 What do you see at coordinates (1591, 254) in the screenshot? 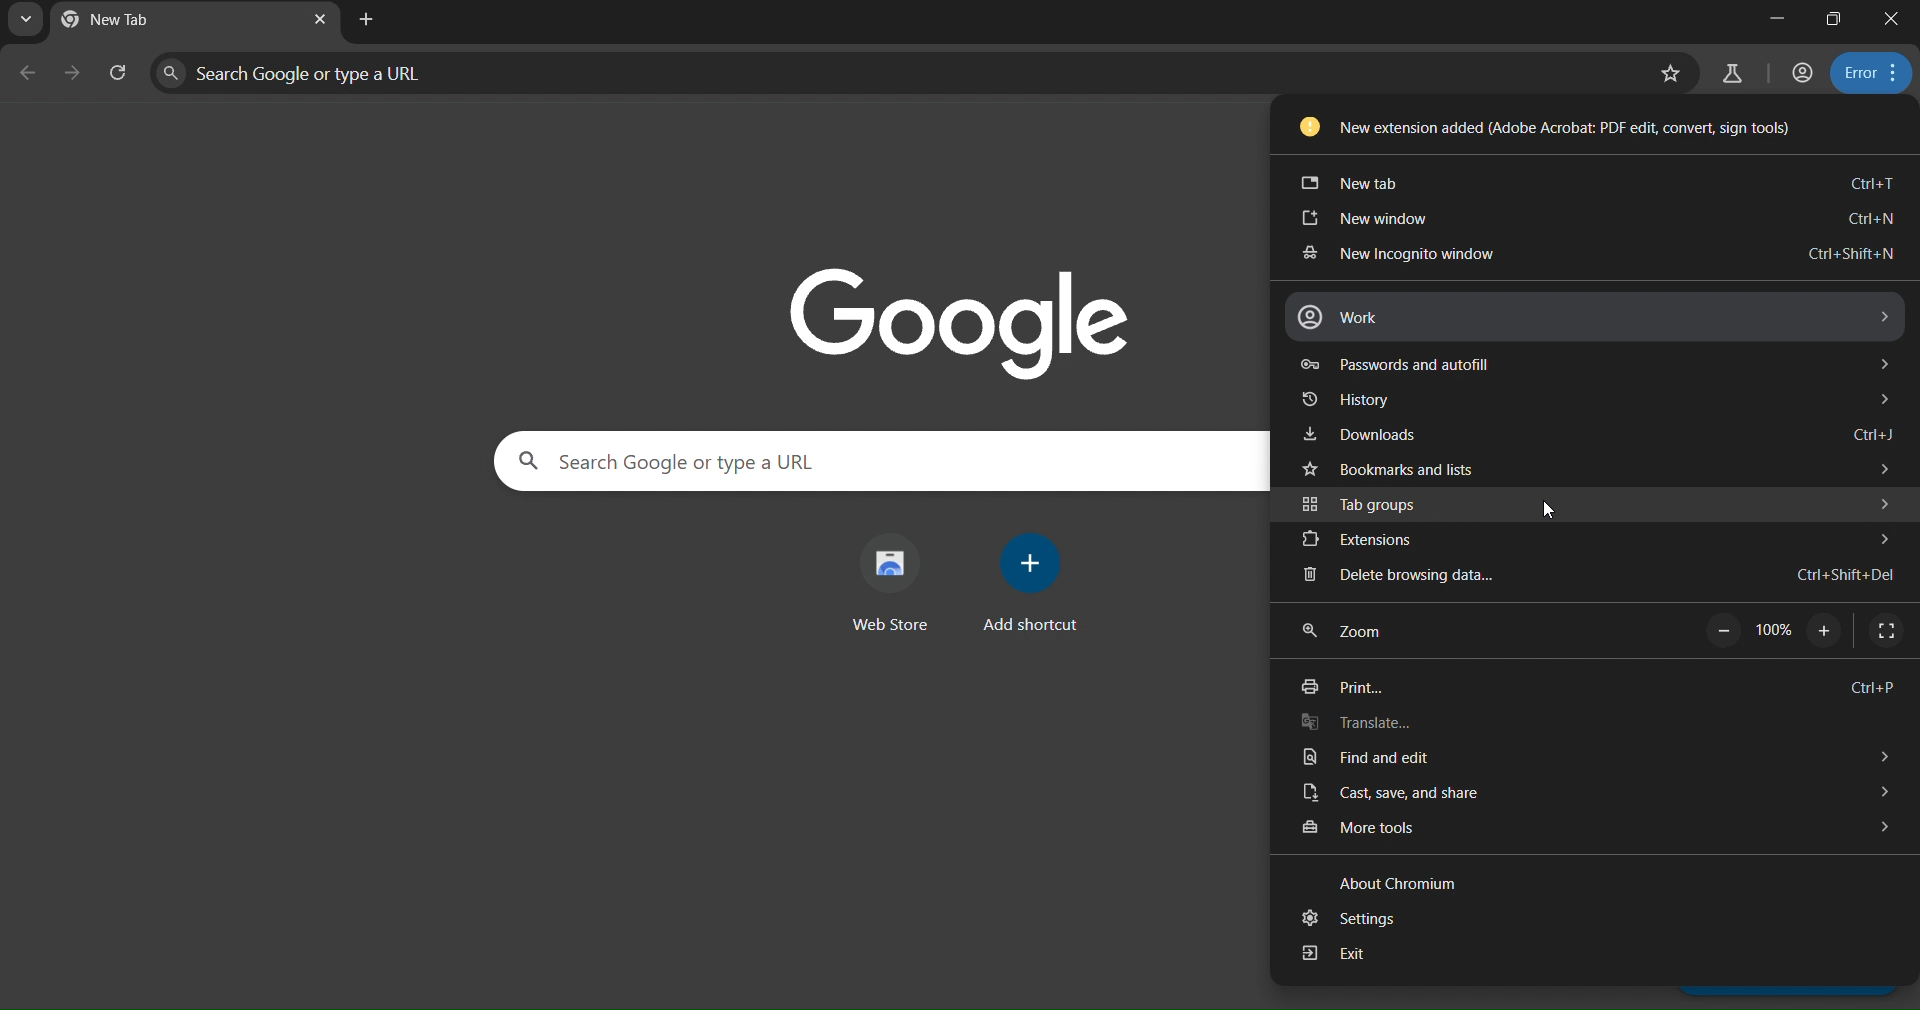
I see `new incognito window` at bounding box center [1591, 254].